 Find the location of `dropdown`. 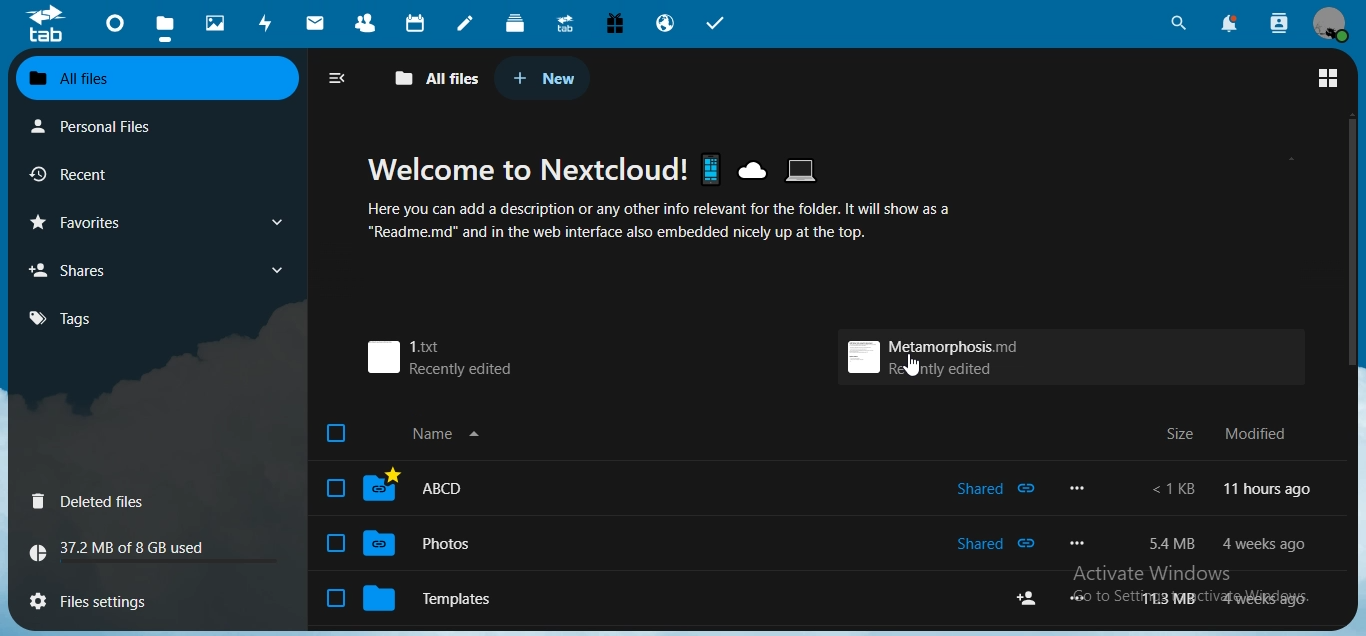

dropdown is located at coordinates (276, 269).